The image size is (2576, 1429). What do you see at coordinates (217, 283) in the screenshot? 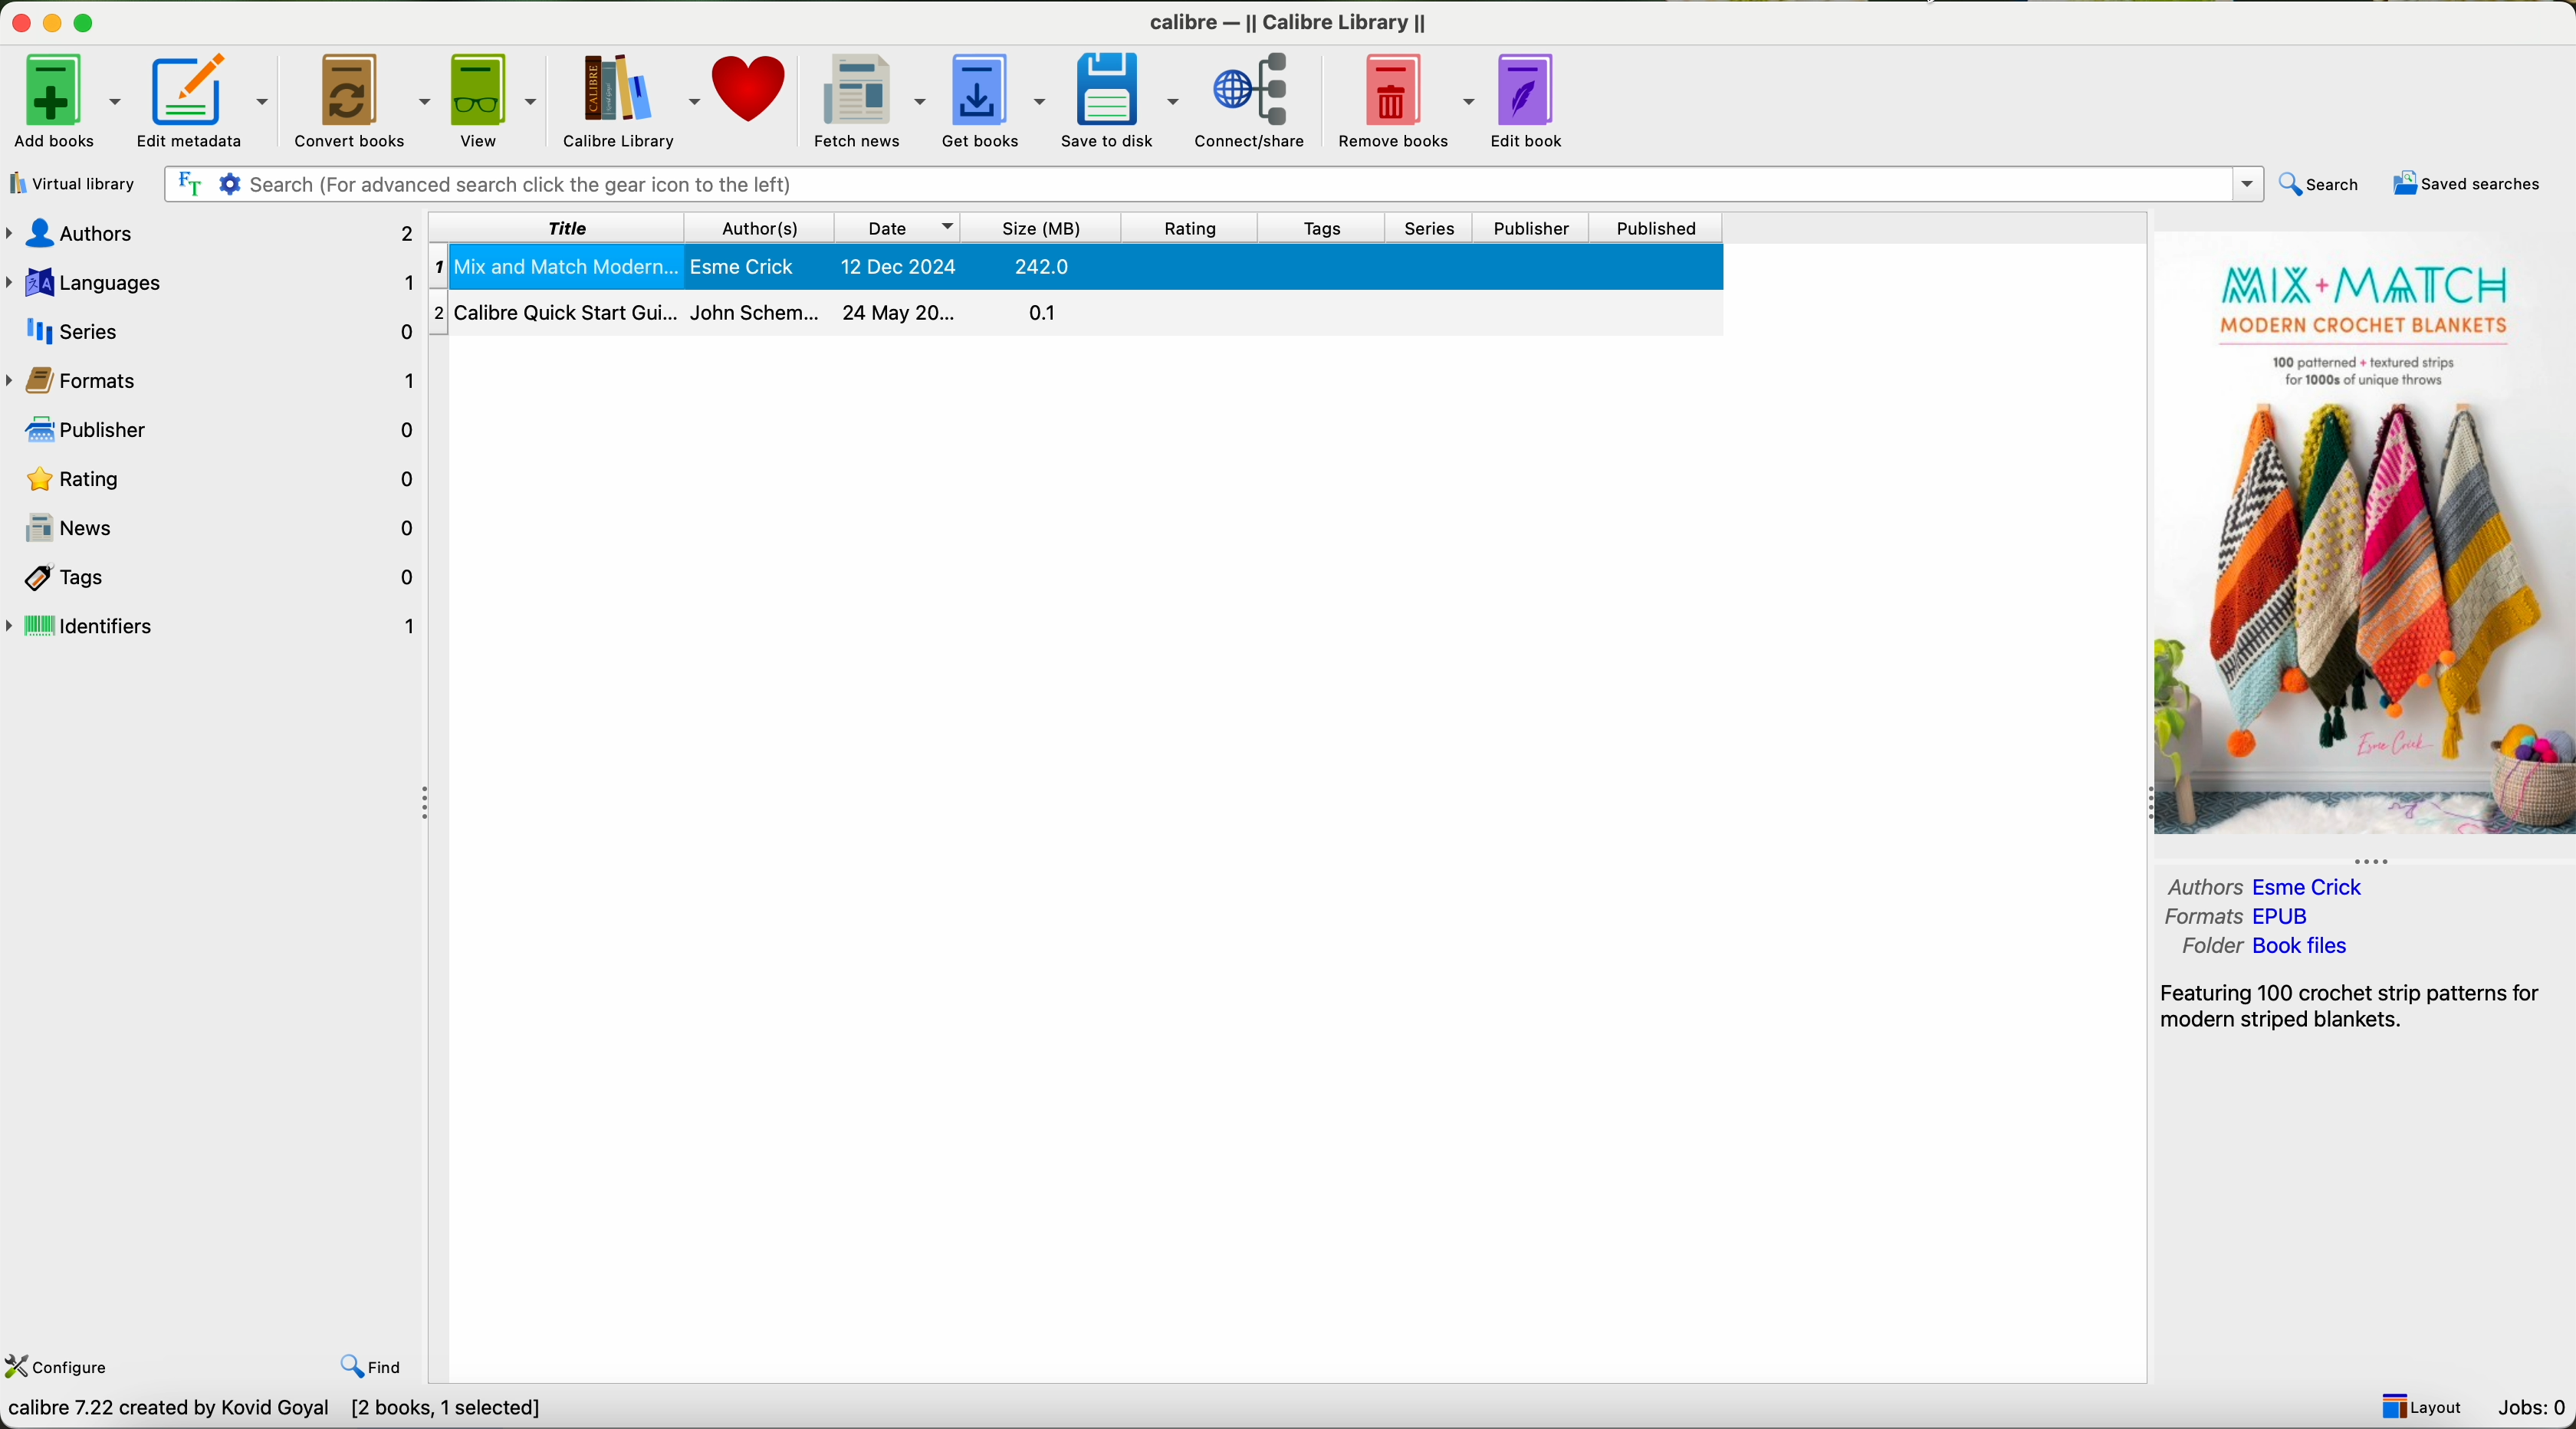
I see `languages` at bounding box center [217, 283].